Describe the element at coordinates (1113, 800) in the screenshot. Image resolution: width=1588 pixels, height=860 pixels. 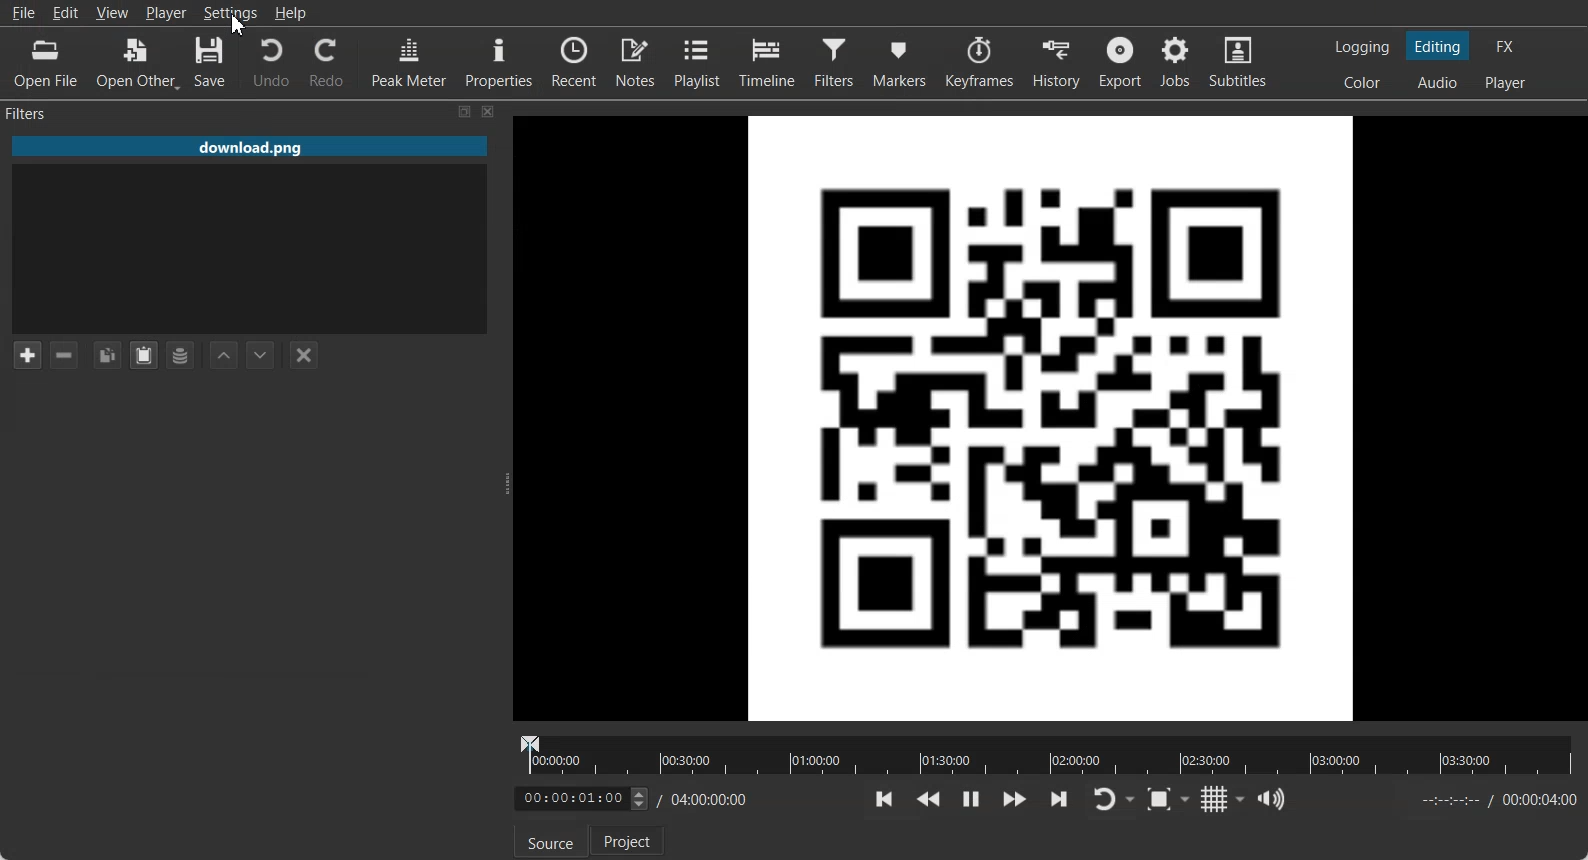
I see `Toggle Player looping` at that location.